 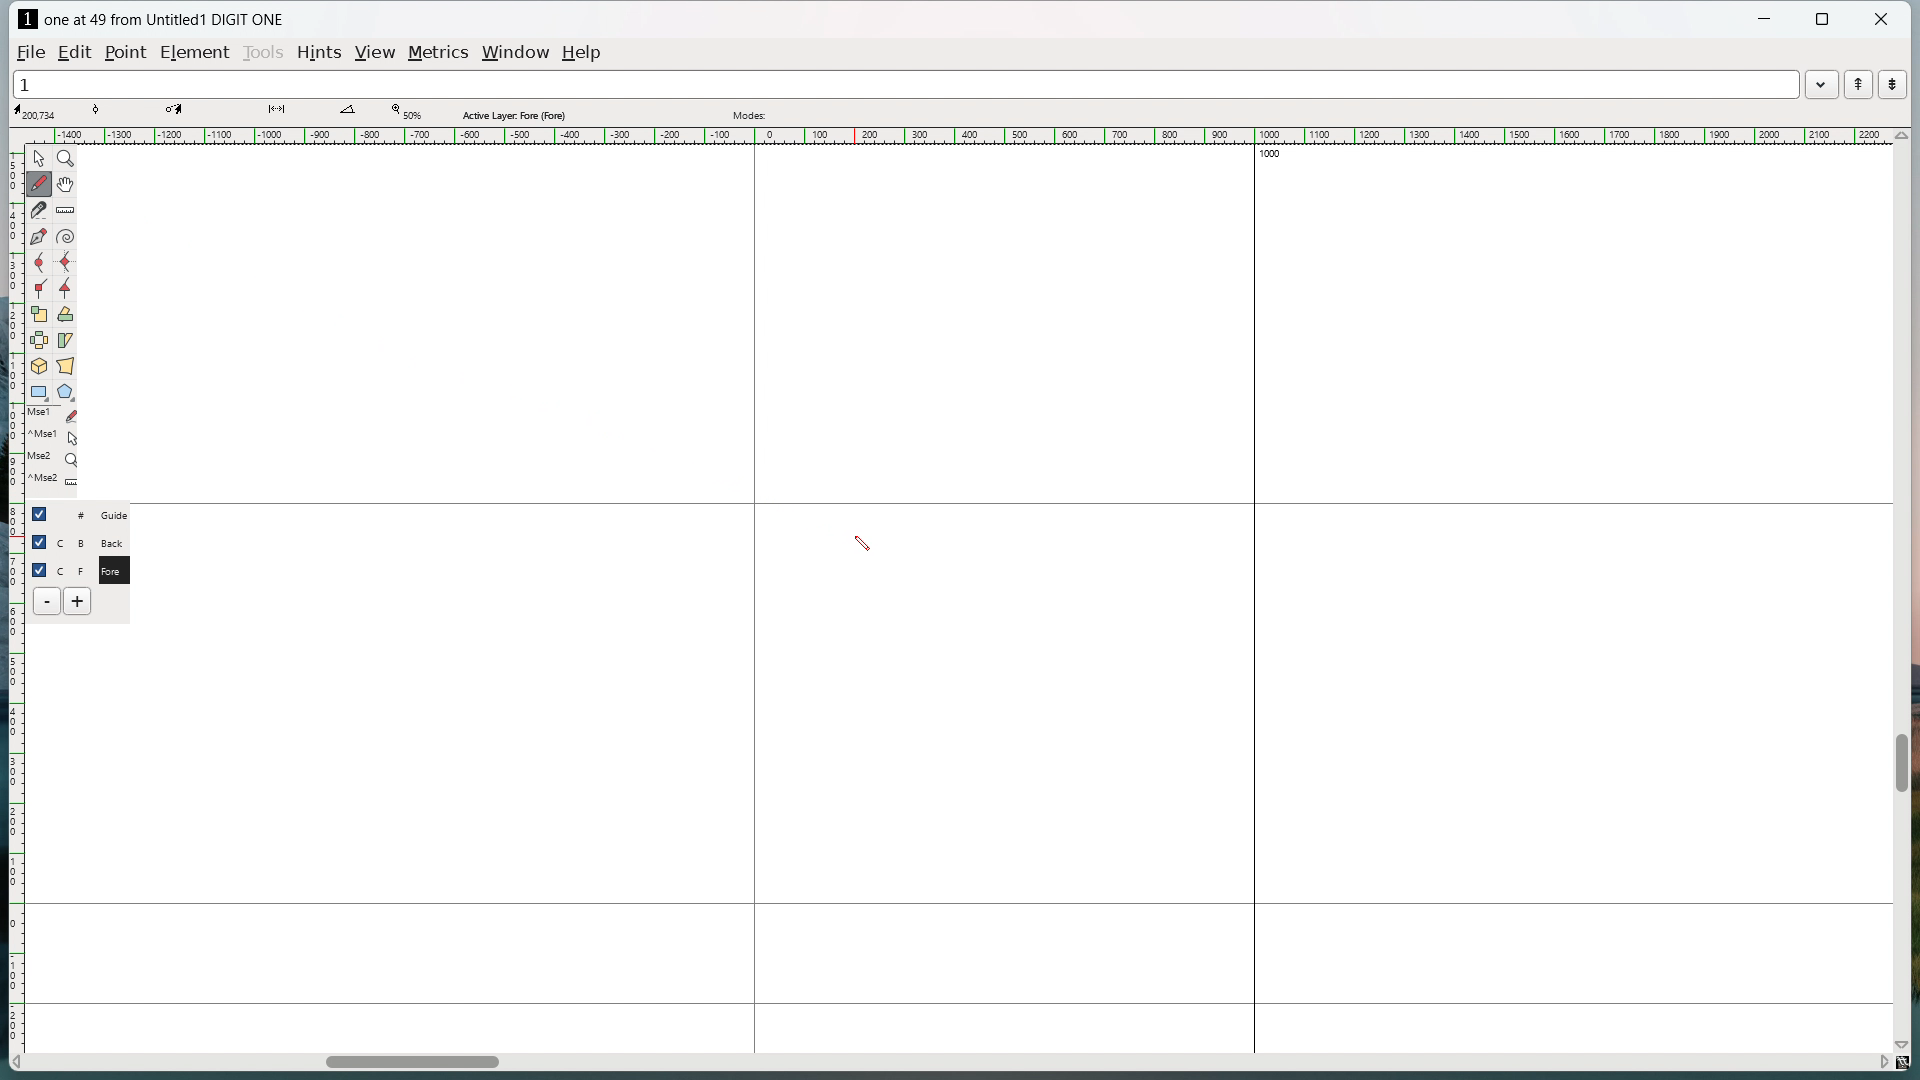 What do you see at coordinates (47, 601) in the screenshot?
I see `delete layer` at bounding box center [47, 601].